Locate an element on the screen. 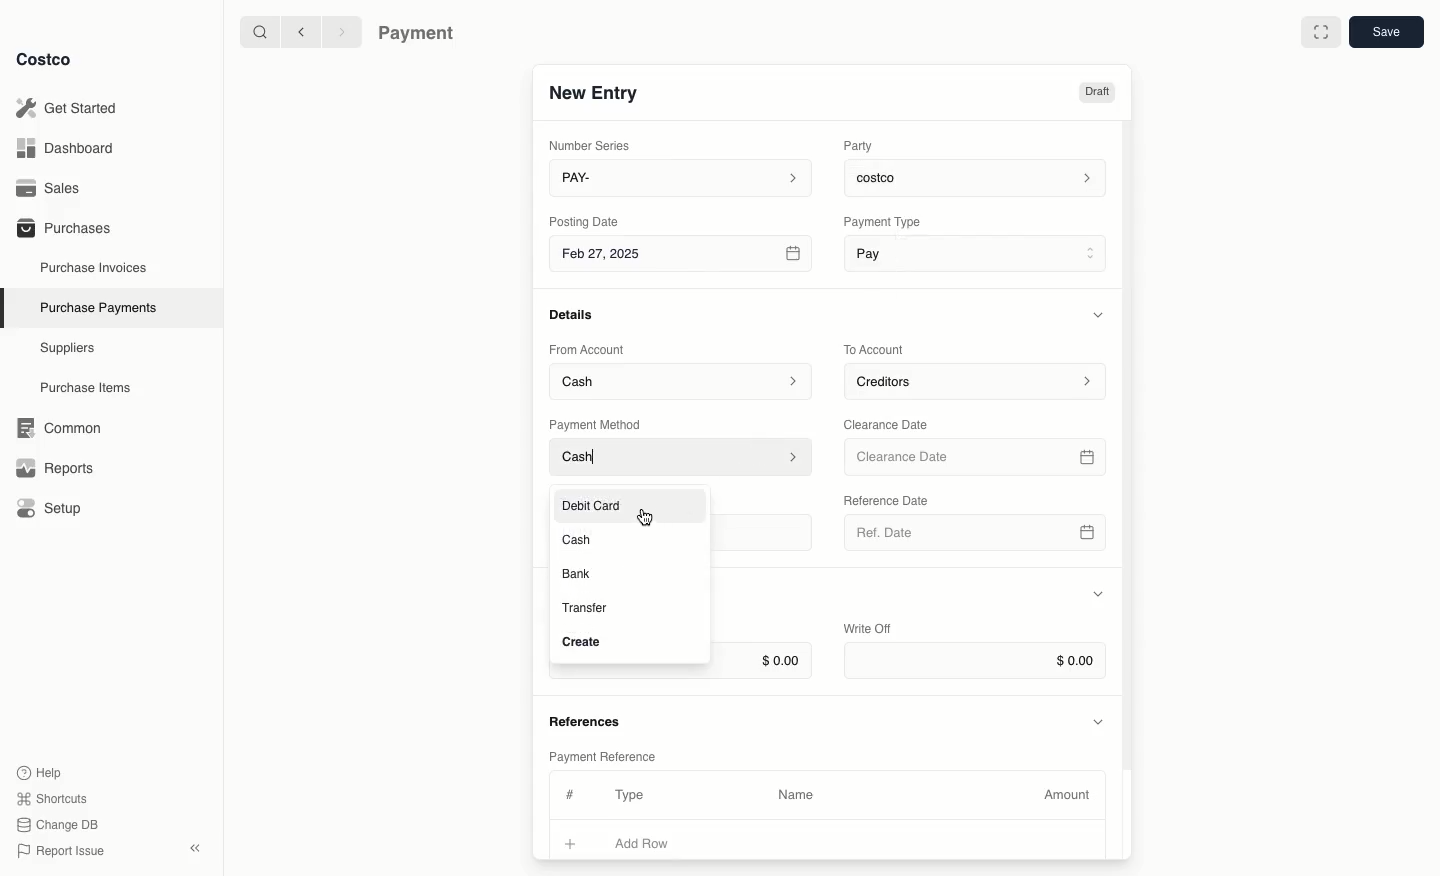 This screenshot has height=876, width=1440. Hide is located at coordinates (1098, 595).